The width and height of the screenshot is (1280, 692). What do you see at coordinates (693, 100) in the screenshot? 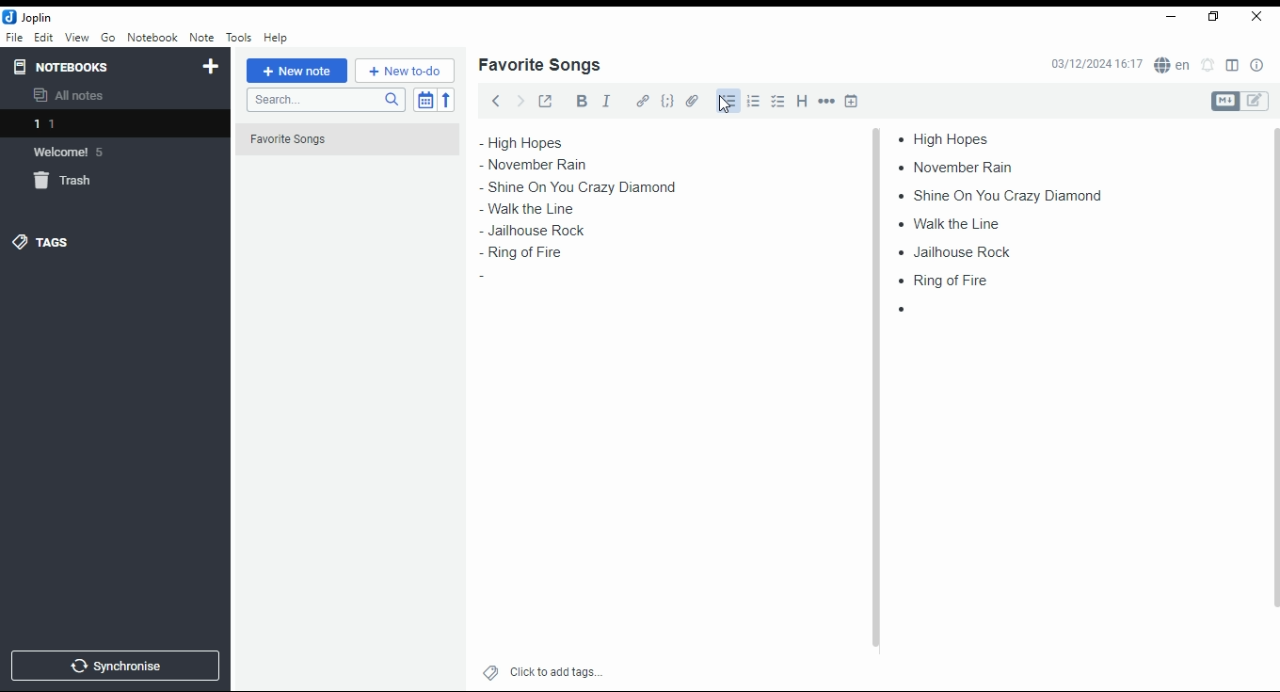
I see `attach file` at bounding box center [693, 100].